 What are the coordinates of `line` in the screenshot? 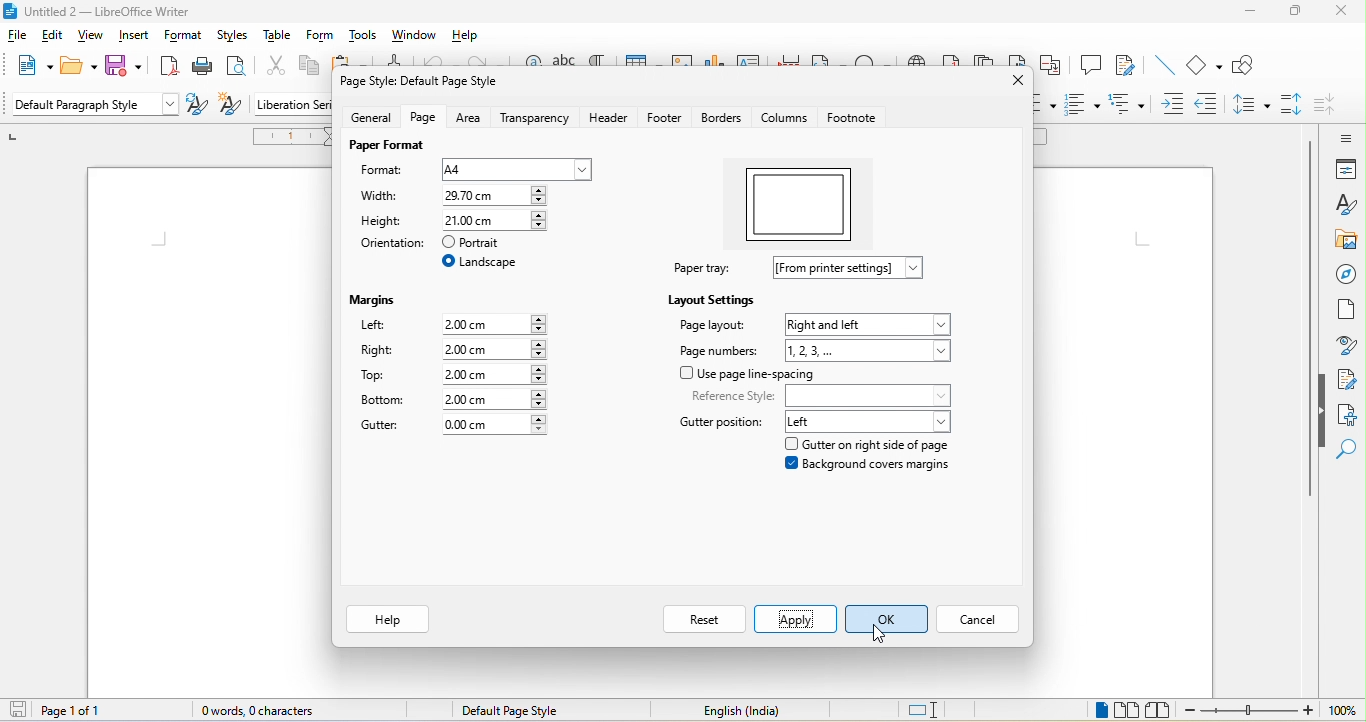 It's located at (1156, 68).